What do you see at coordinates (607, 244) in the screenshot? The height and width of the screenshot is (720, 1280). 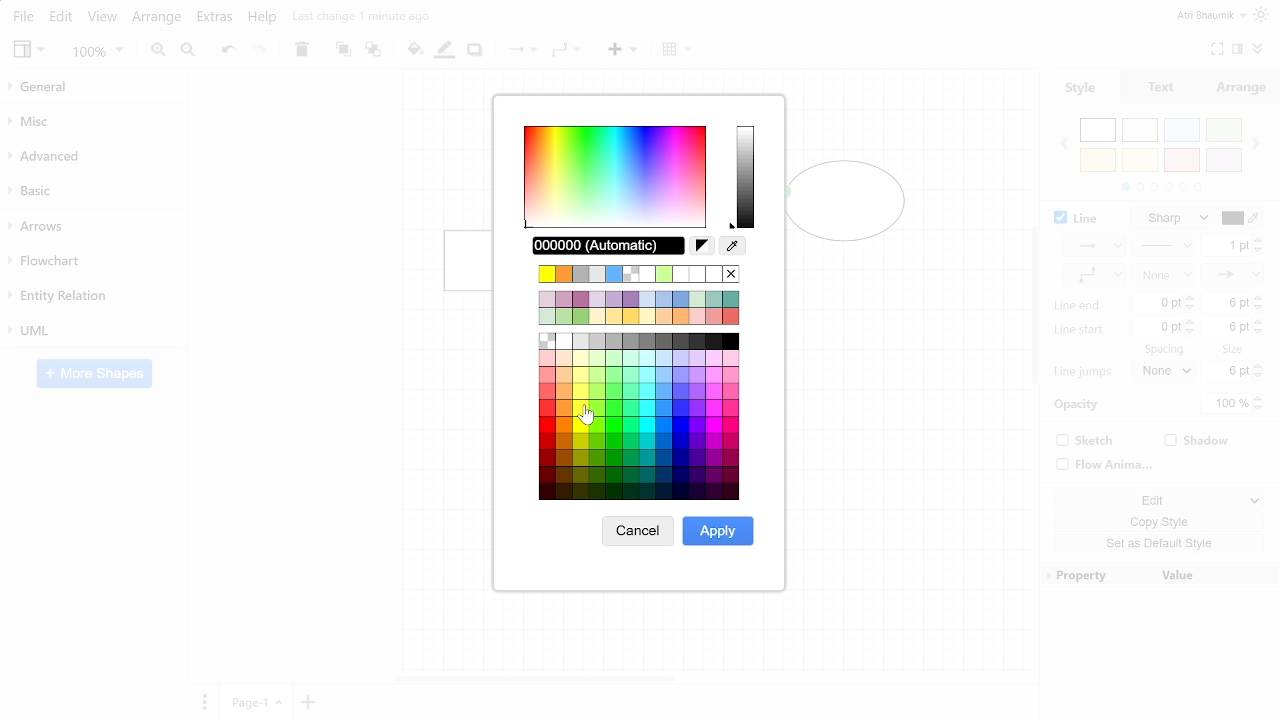 I see `Current color` at bounding box center [607, 244].